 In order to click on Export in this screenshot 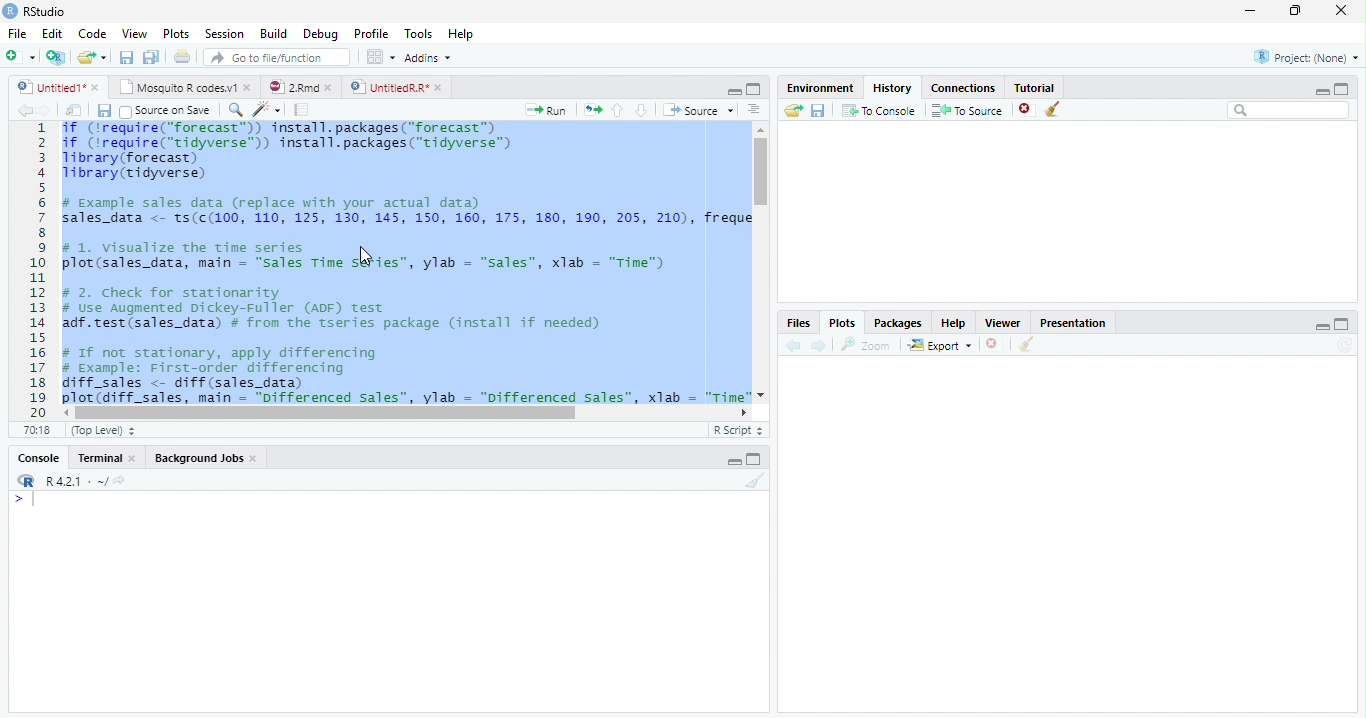, I will do `click(940, 345)`.